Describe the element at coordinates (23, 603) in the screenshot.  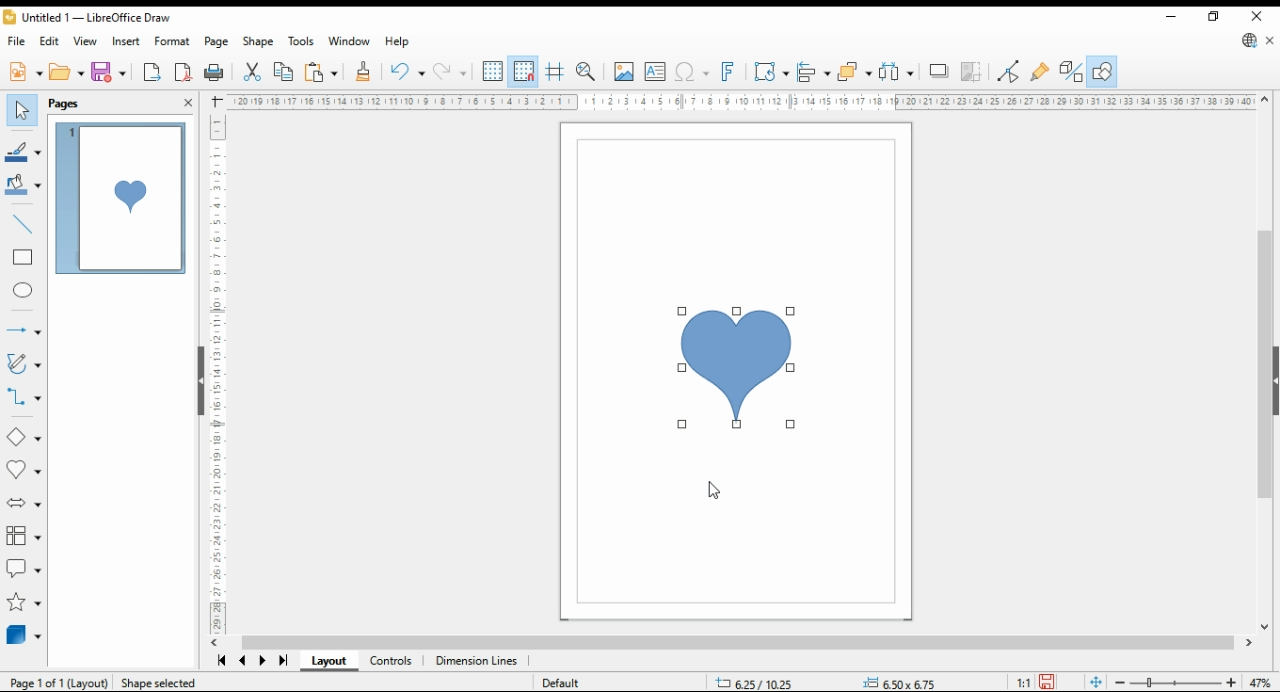
I see `stars and banners` at that location.